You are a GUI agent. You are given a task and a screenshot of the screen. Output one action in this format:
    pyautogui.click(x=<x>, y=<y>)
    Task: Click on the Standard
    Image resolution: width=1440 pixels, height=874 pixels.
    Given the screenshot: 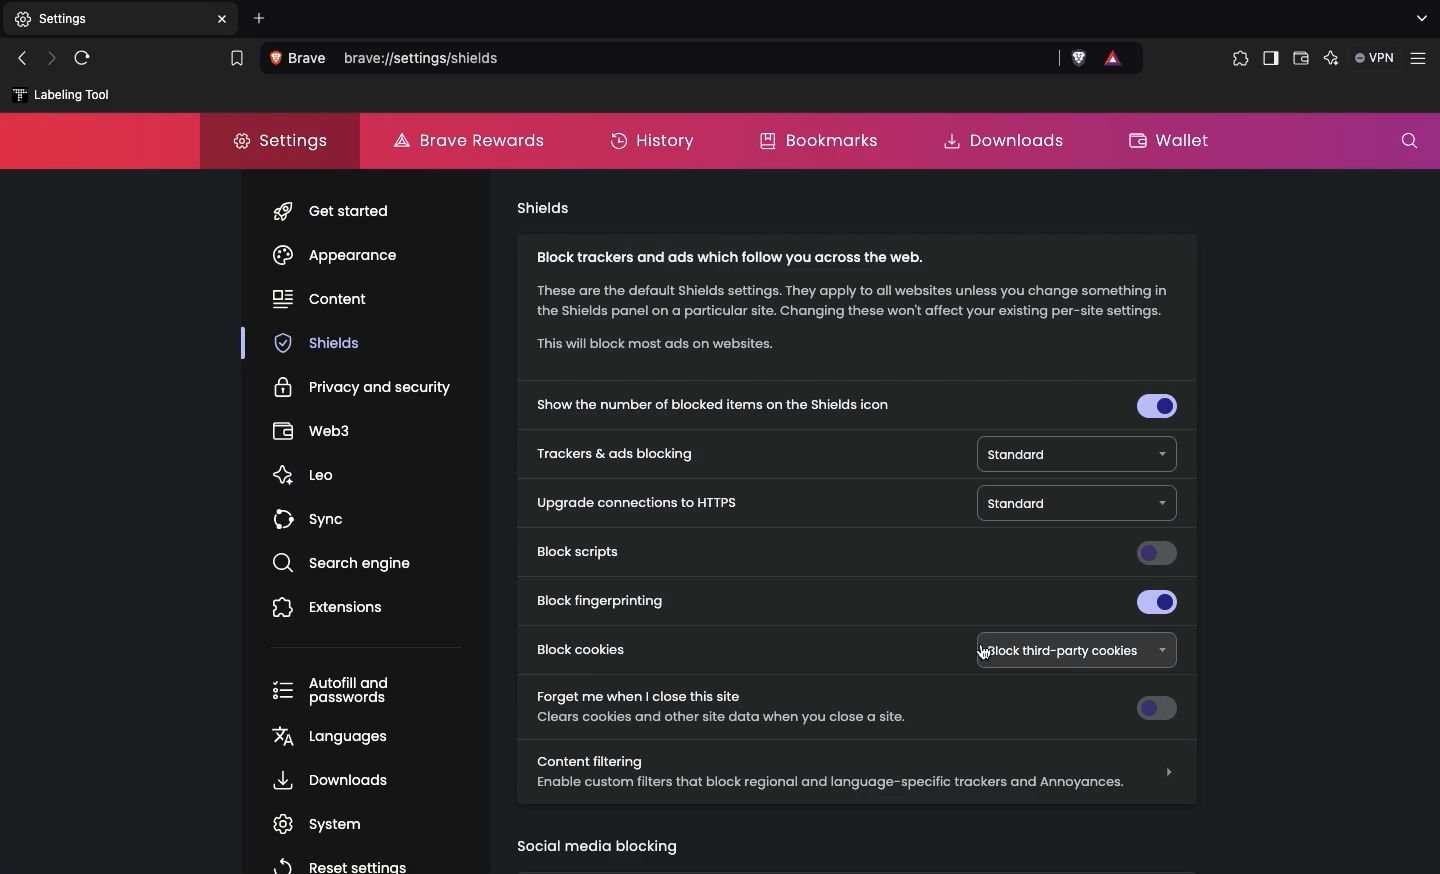 What is the action you would take?
    pyautogui.click(x=1075, y=503)
    